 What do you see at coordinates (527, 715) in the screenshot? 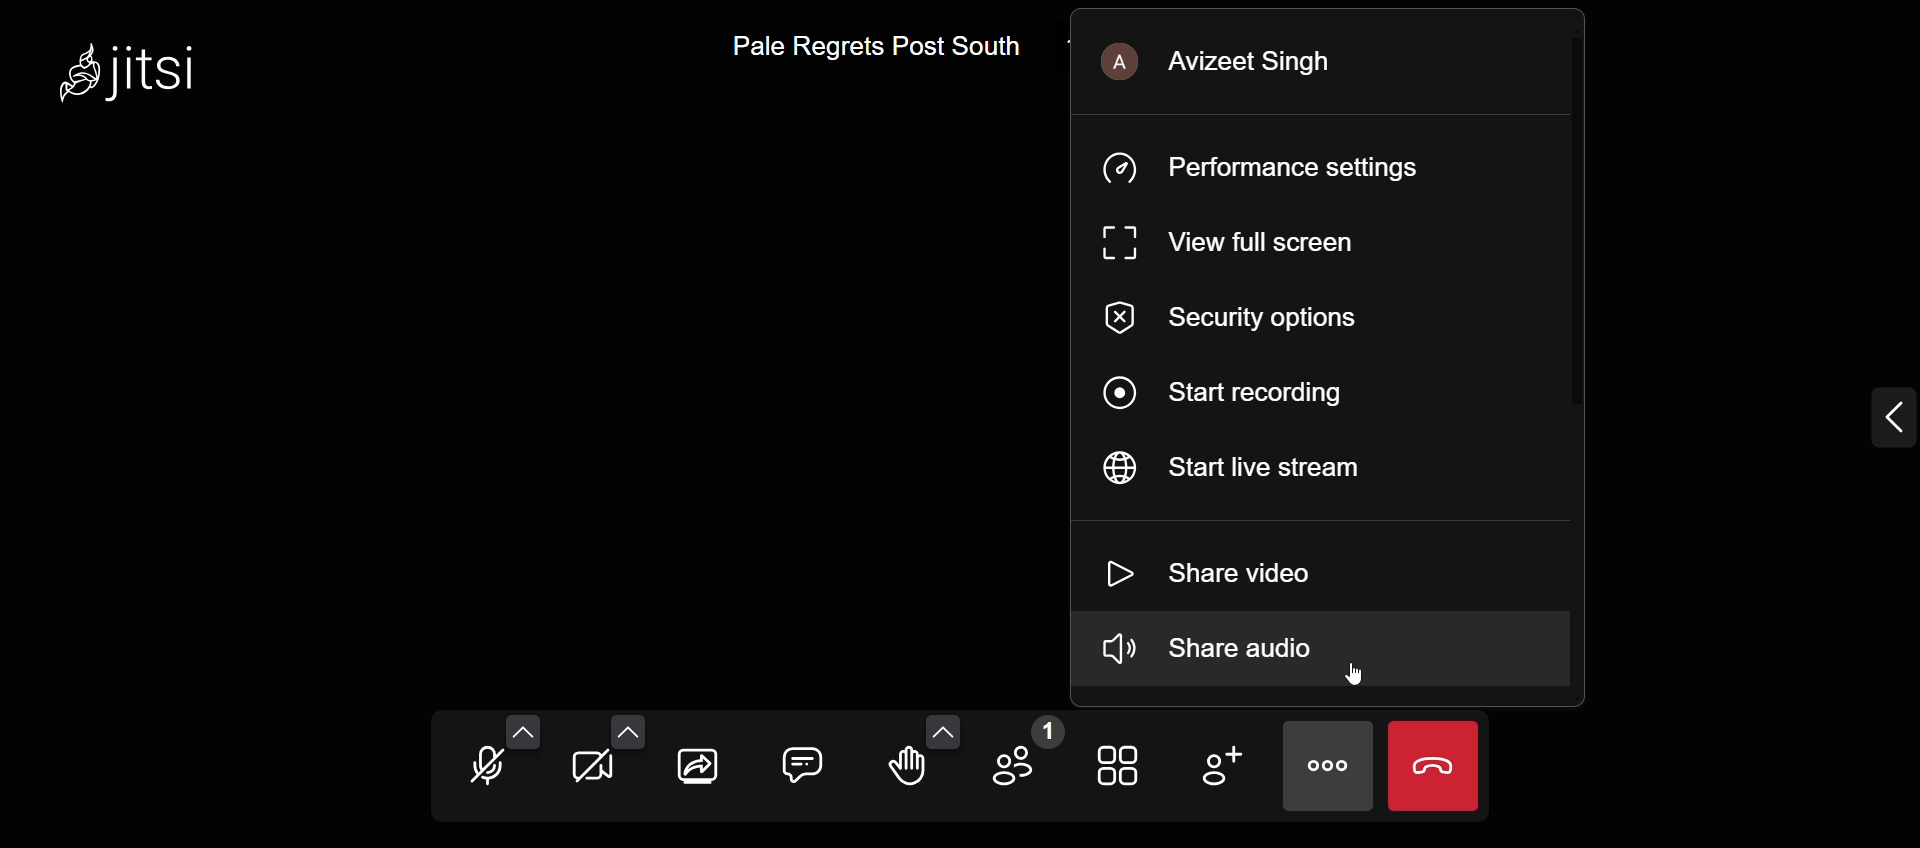
I see `audio setting` at bounding box center [527, 715].